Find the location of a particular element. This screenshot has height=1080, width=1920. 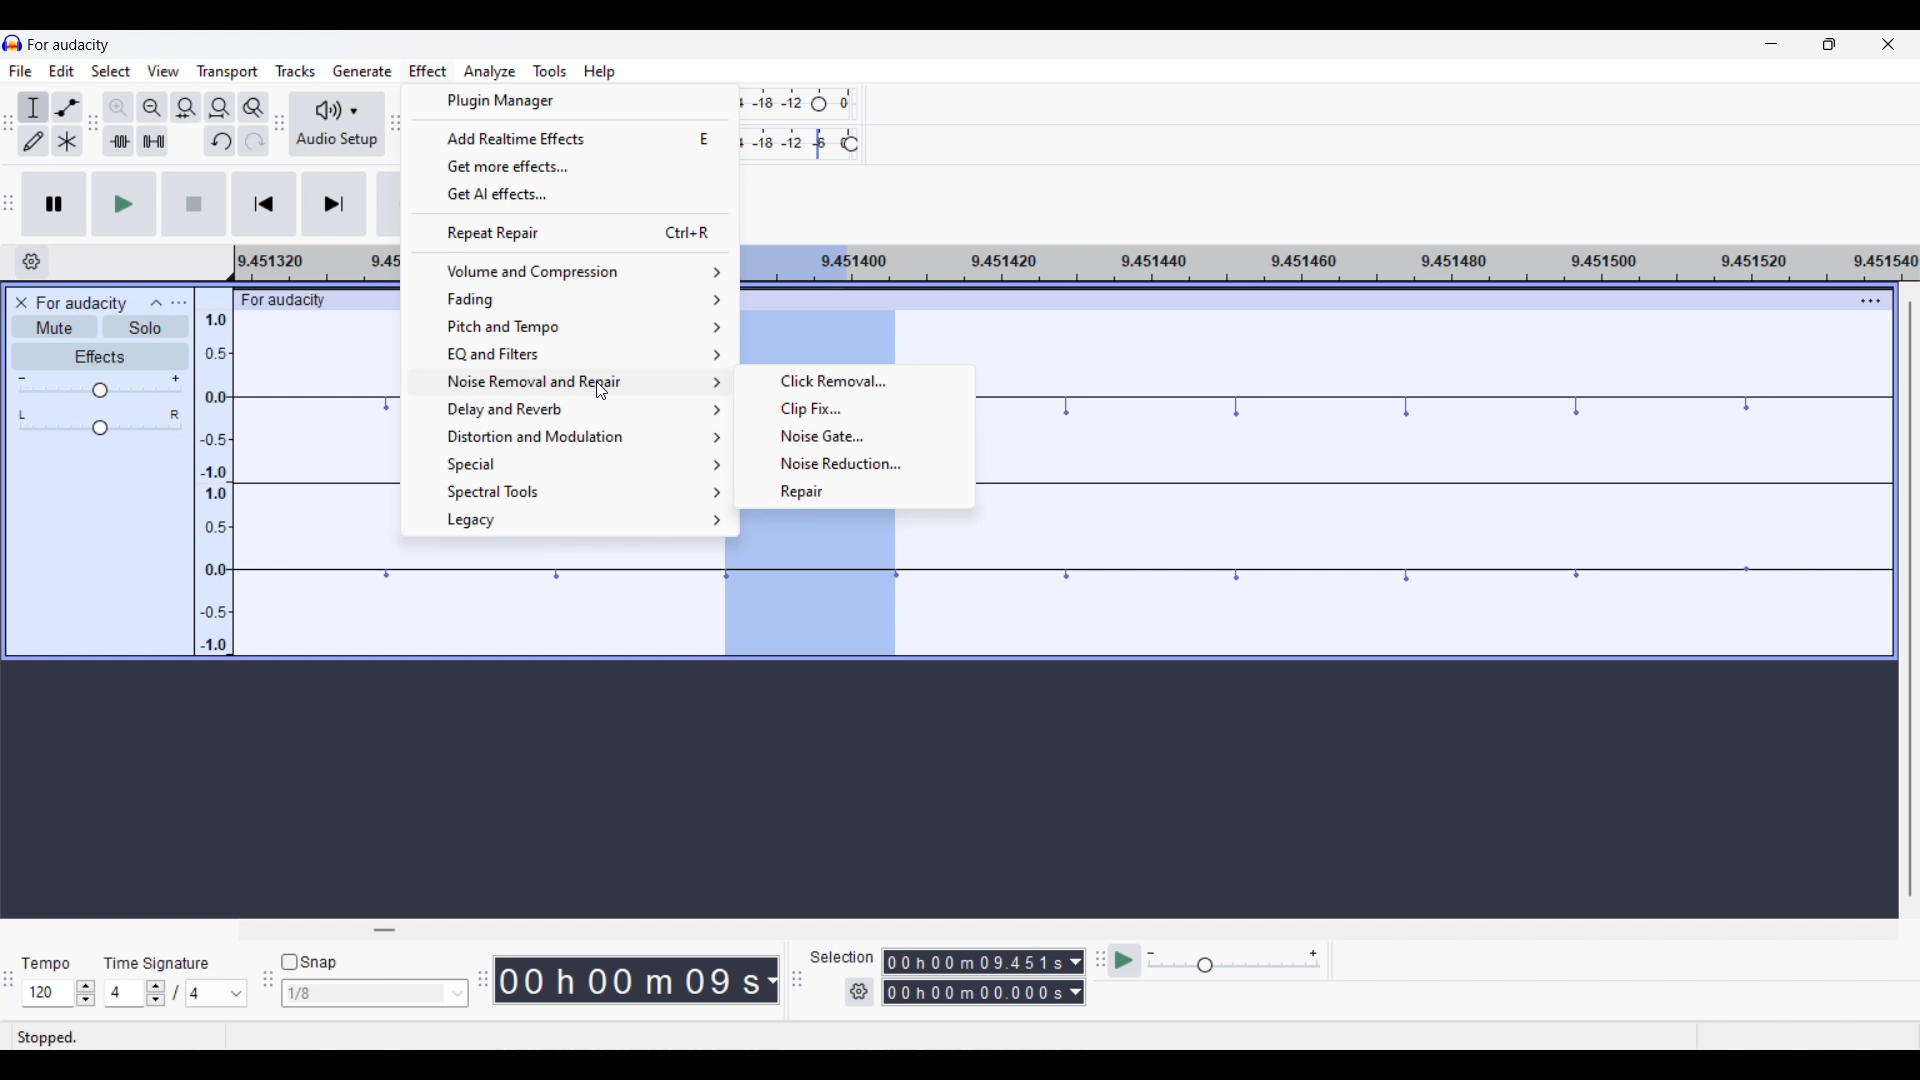

Play/Play once is located at coordinates (124, 204).